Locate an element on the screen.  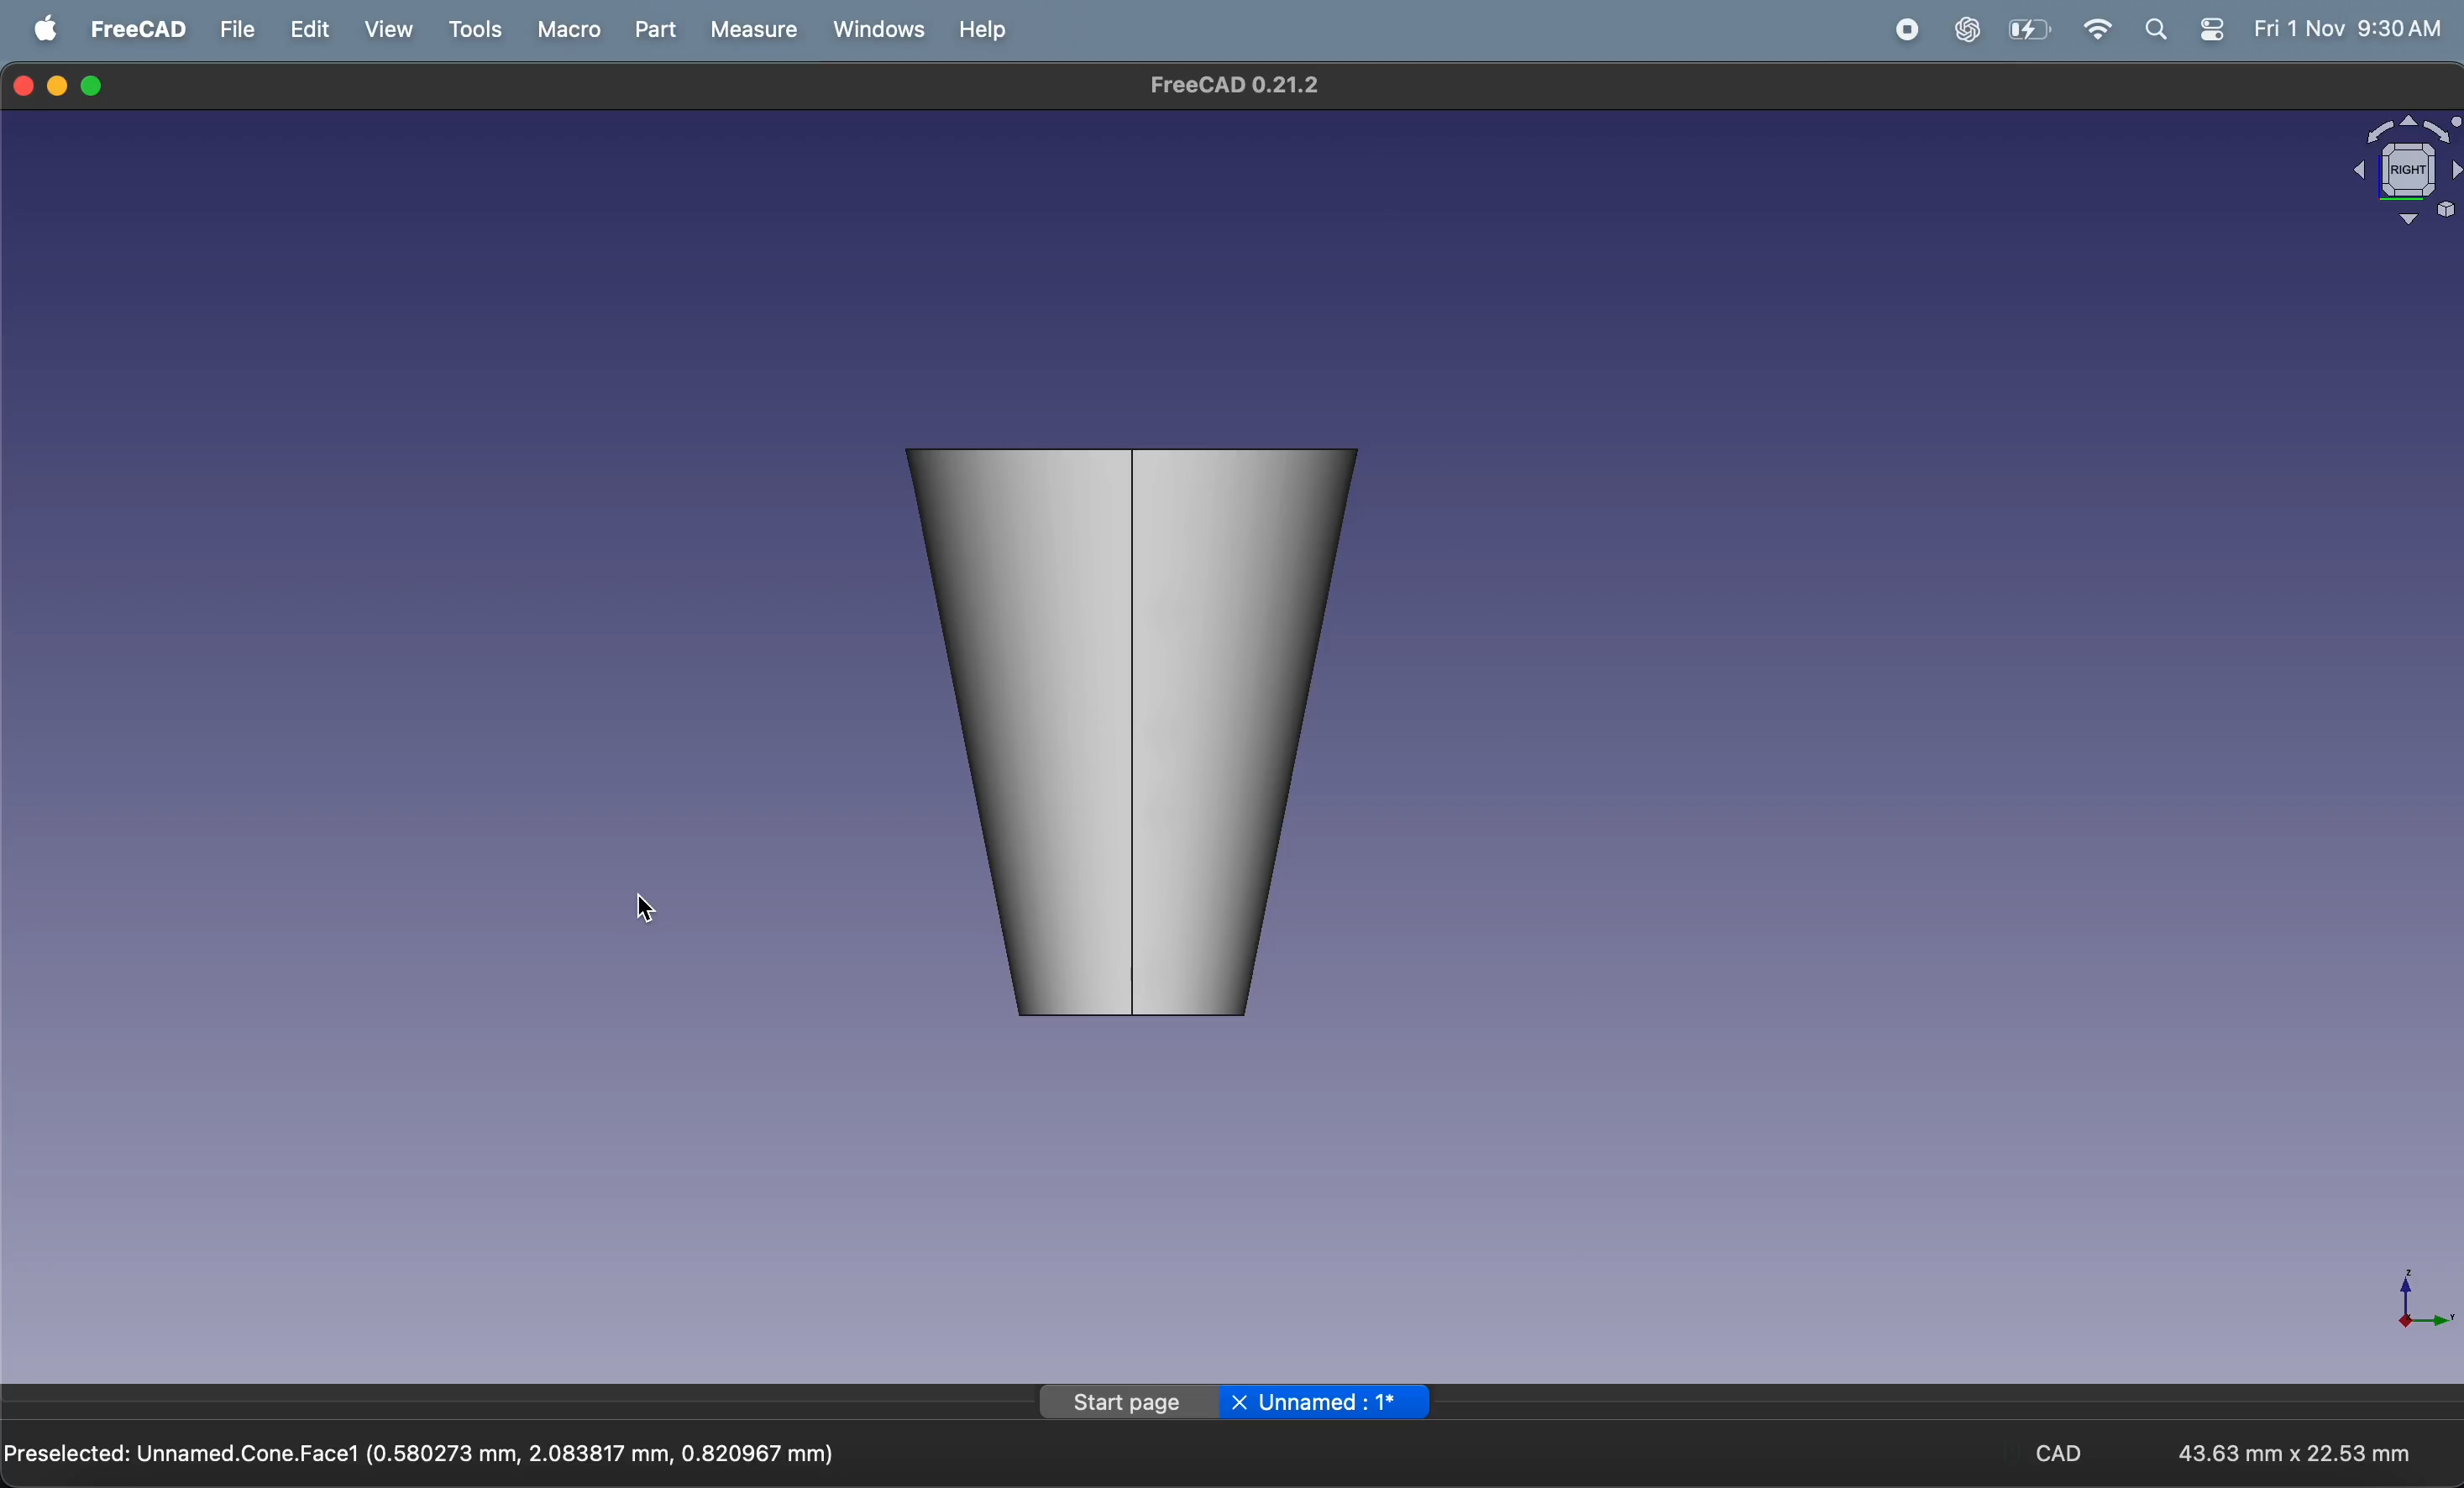
windows is located at coordinates (872, 29).